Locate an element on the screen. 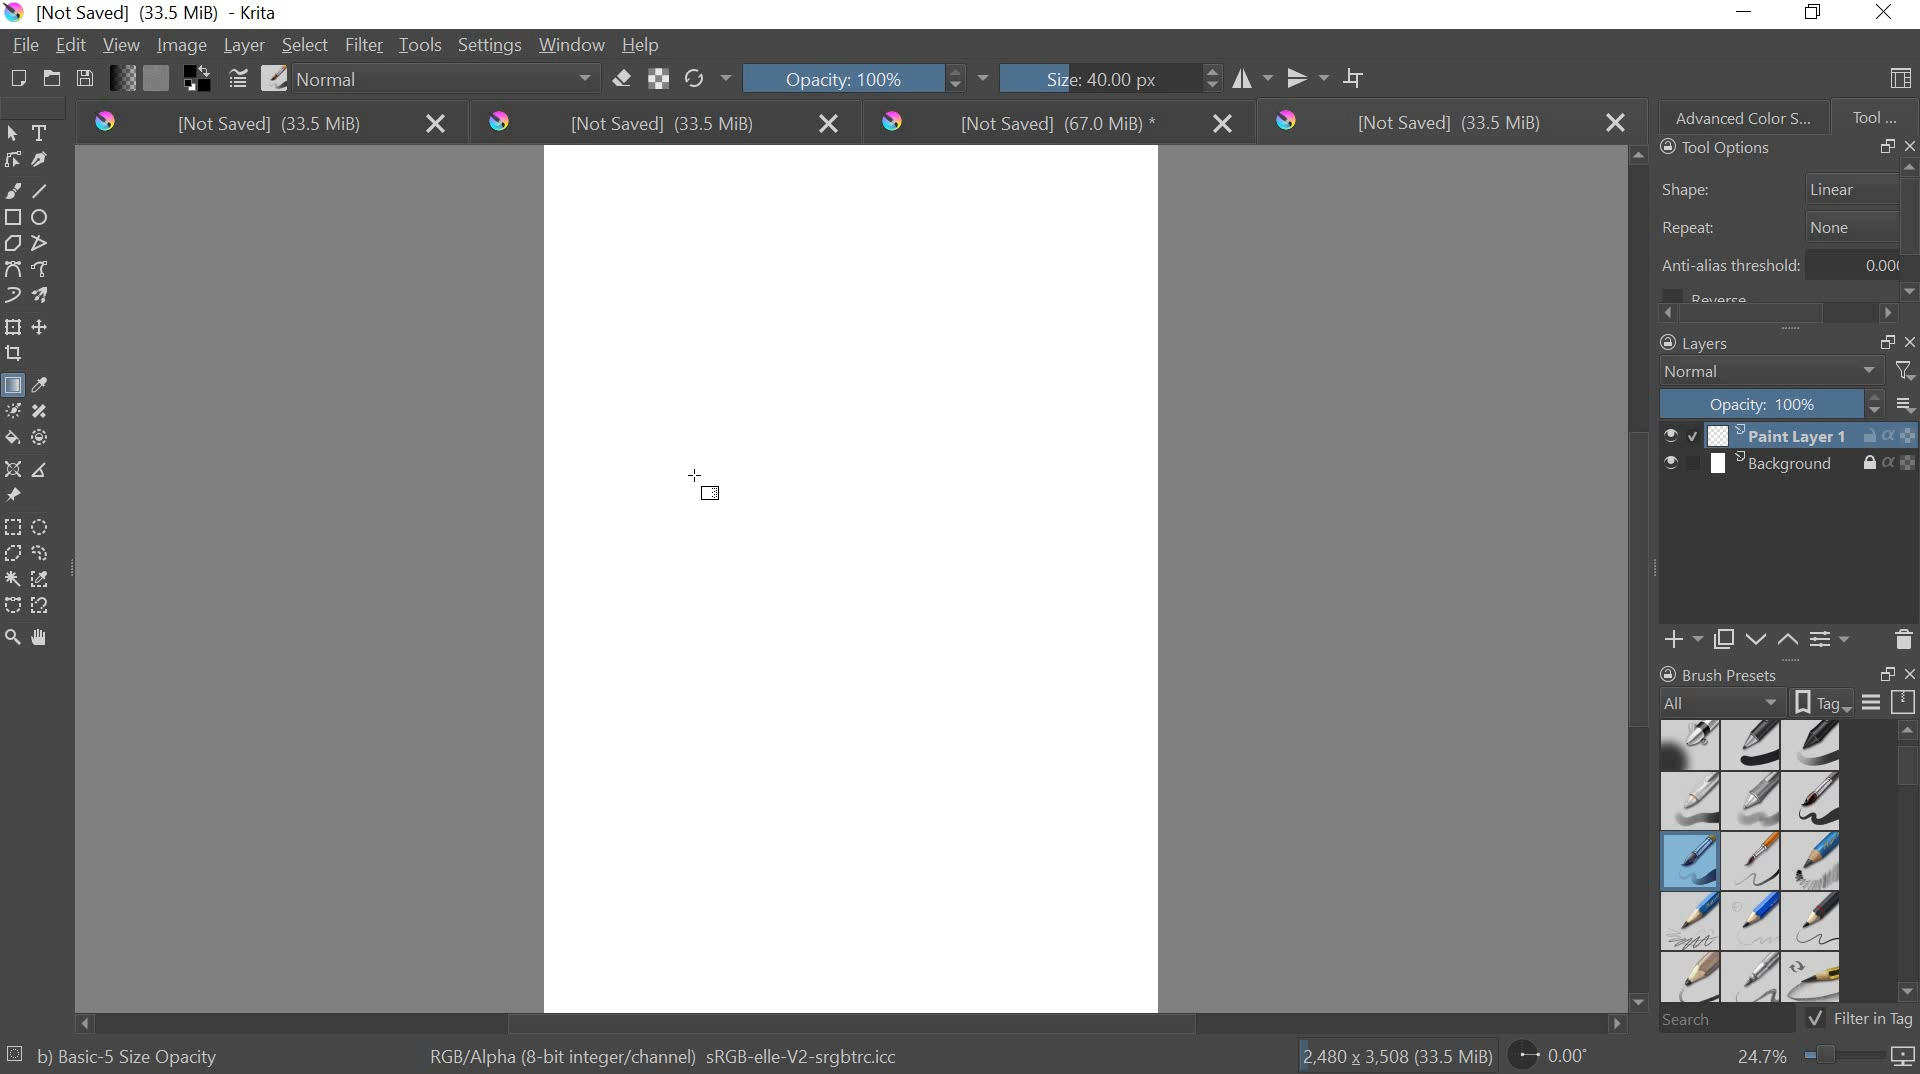 The image size is (1920, 1074). RESTORE DOWN is located at coordinates (1888, 675).